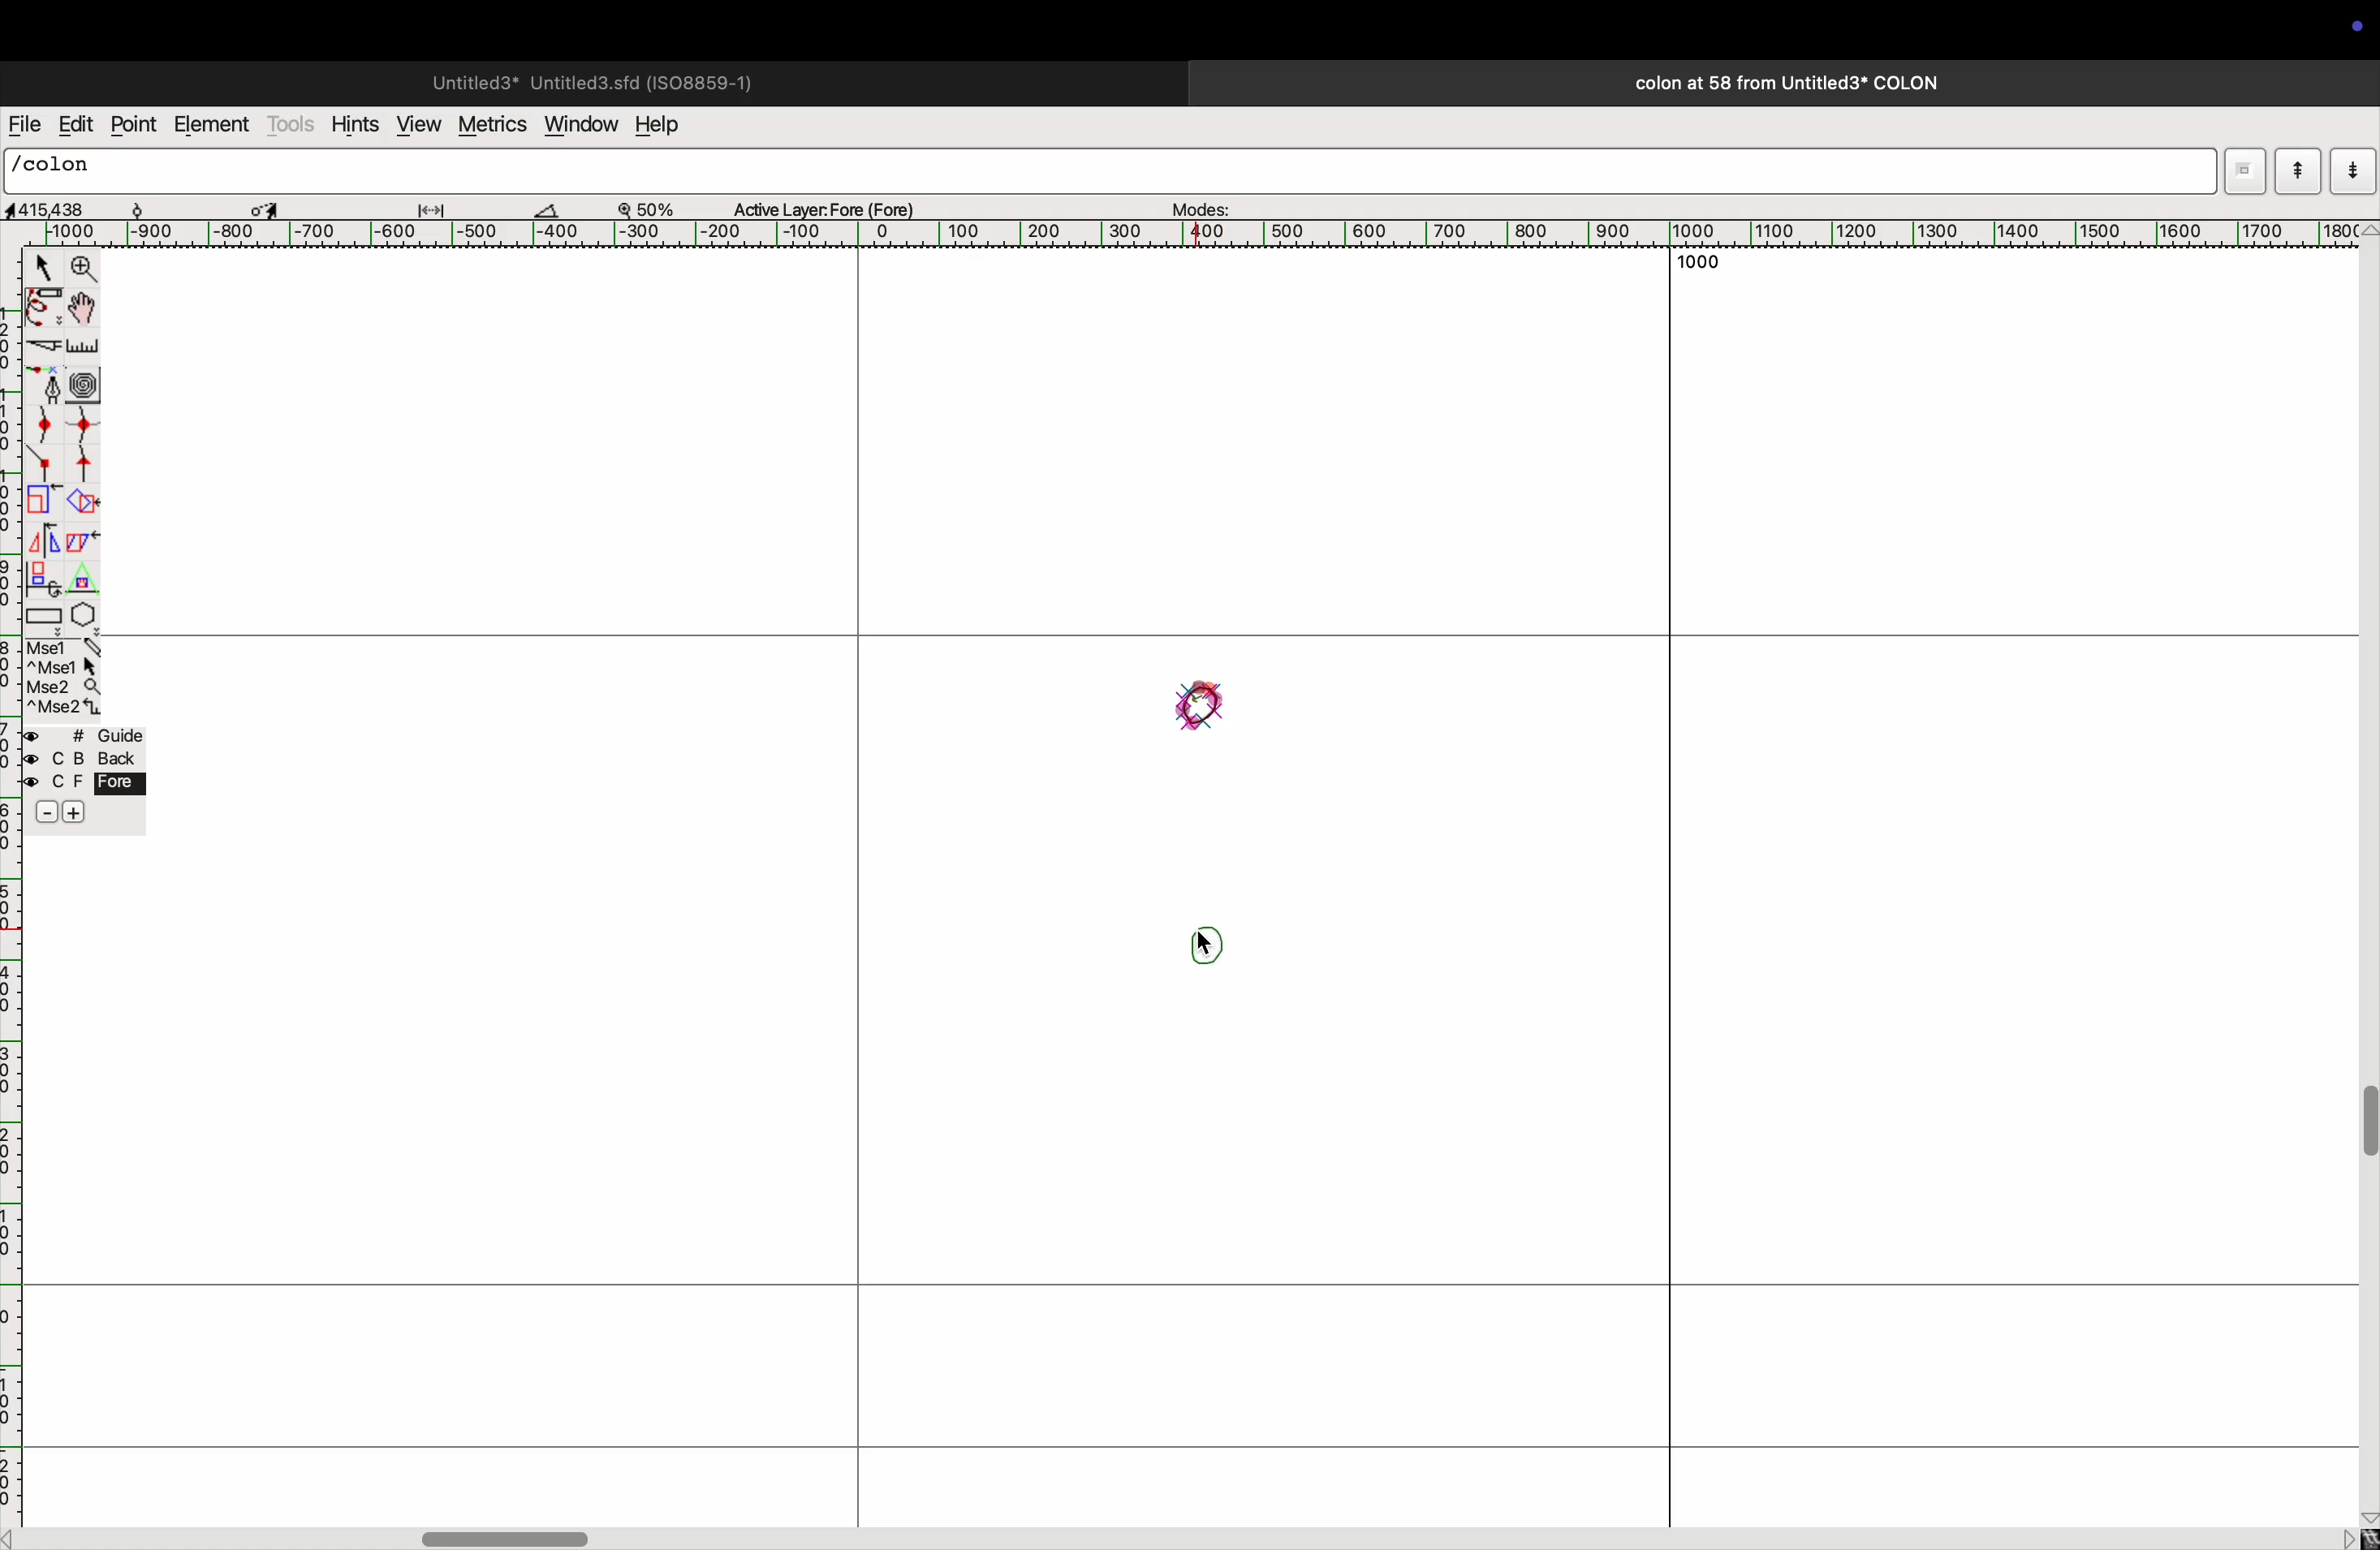 This screenshot has width=2380, height=1550. What do you see at coordinates (356, 122) in the screenshot?
I see `hints` at bounding box center [356, 122].